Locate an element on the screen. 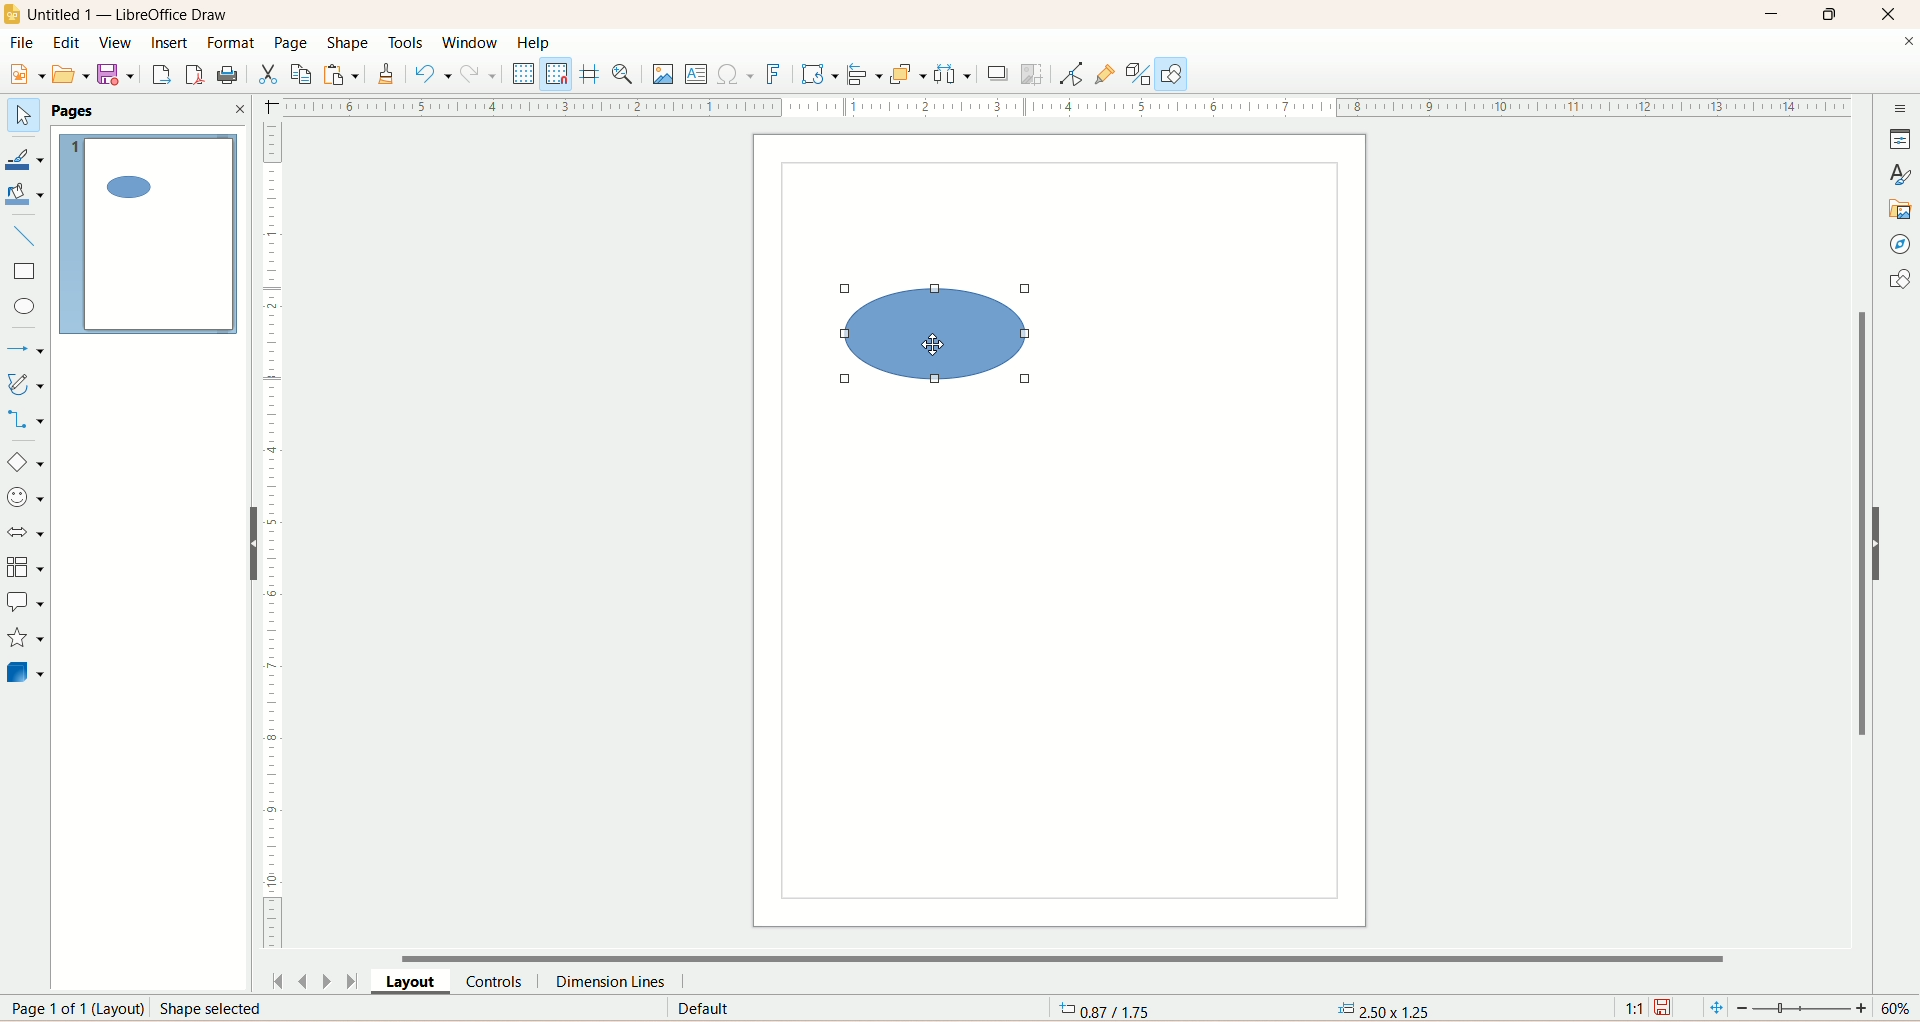 Image resolution: width=1920 pixels, height=1022 pixels. open is located at coordinates (69, 72).